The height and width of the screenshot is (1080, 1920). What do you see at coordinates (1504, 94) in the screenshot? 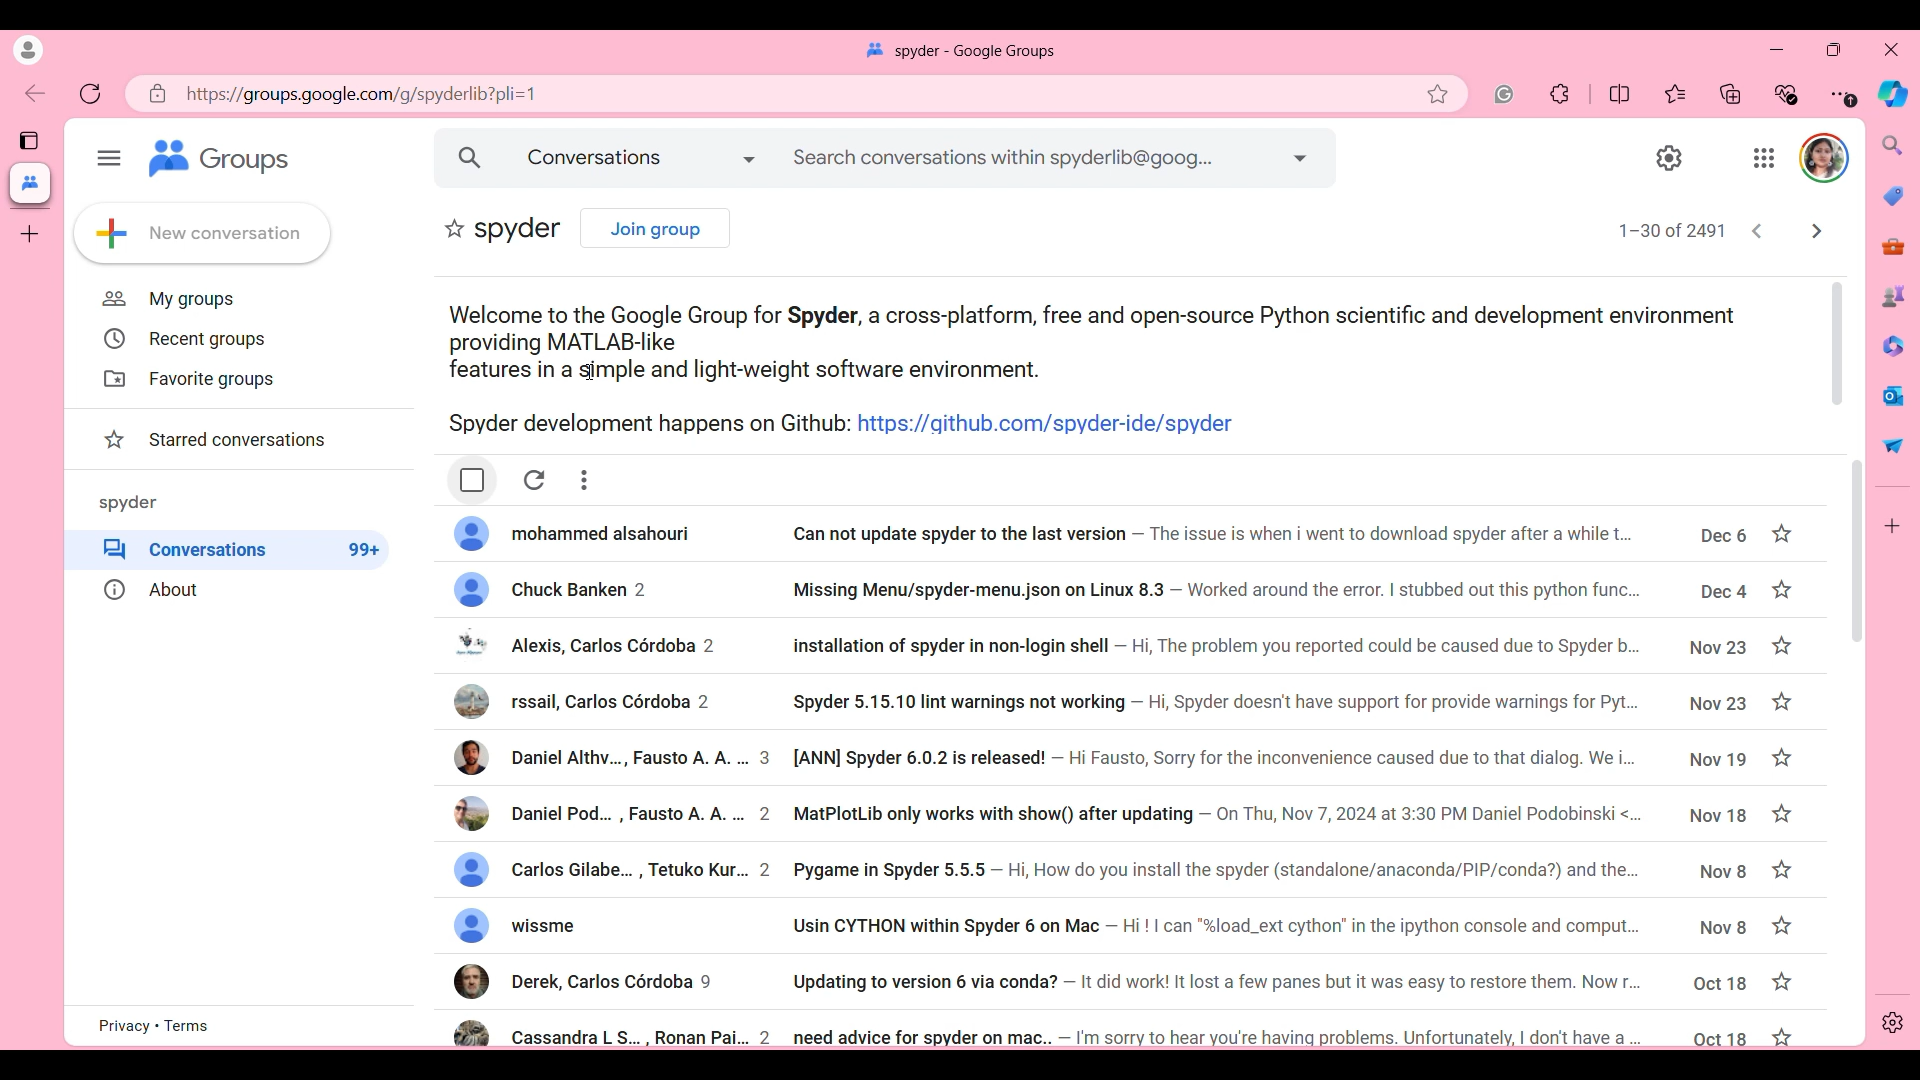
I see `Grammarly extension` at bounding box center [1504, 94].